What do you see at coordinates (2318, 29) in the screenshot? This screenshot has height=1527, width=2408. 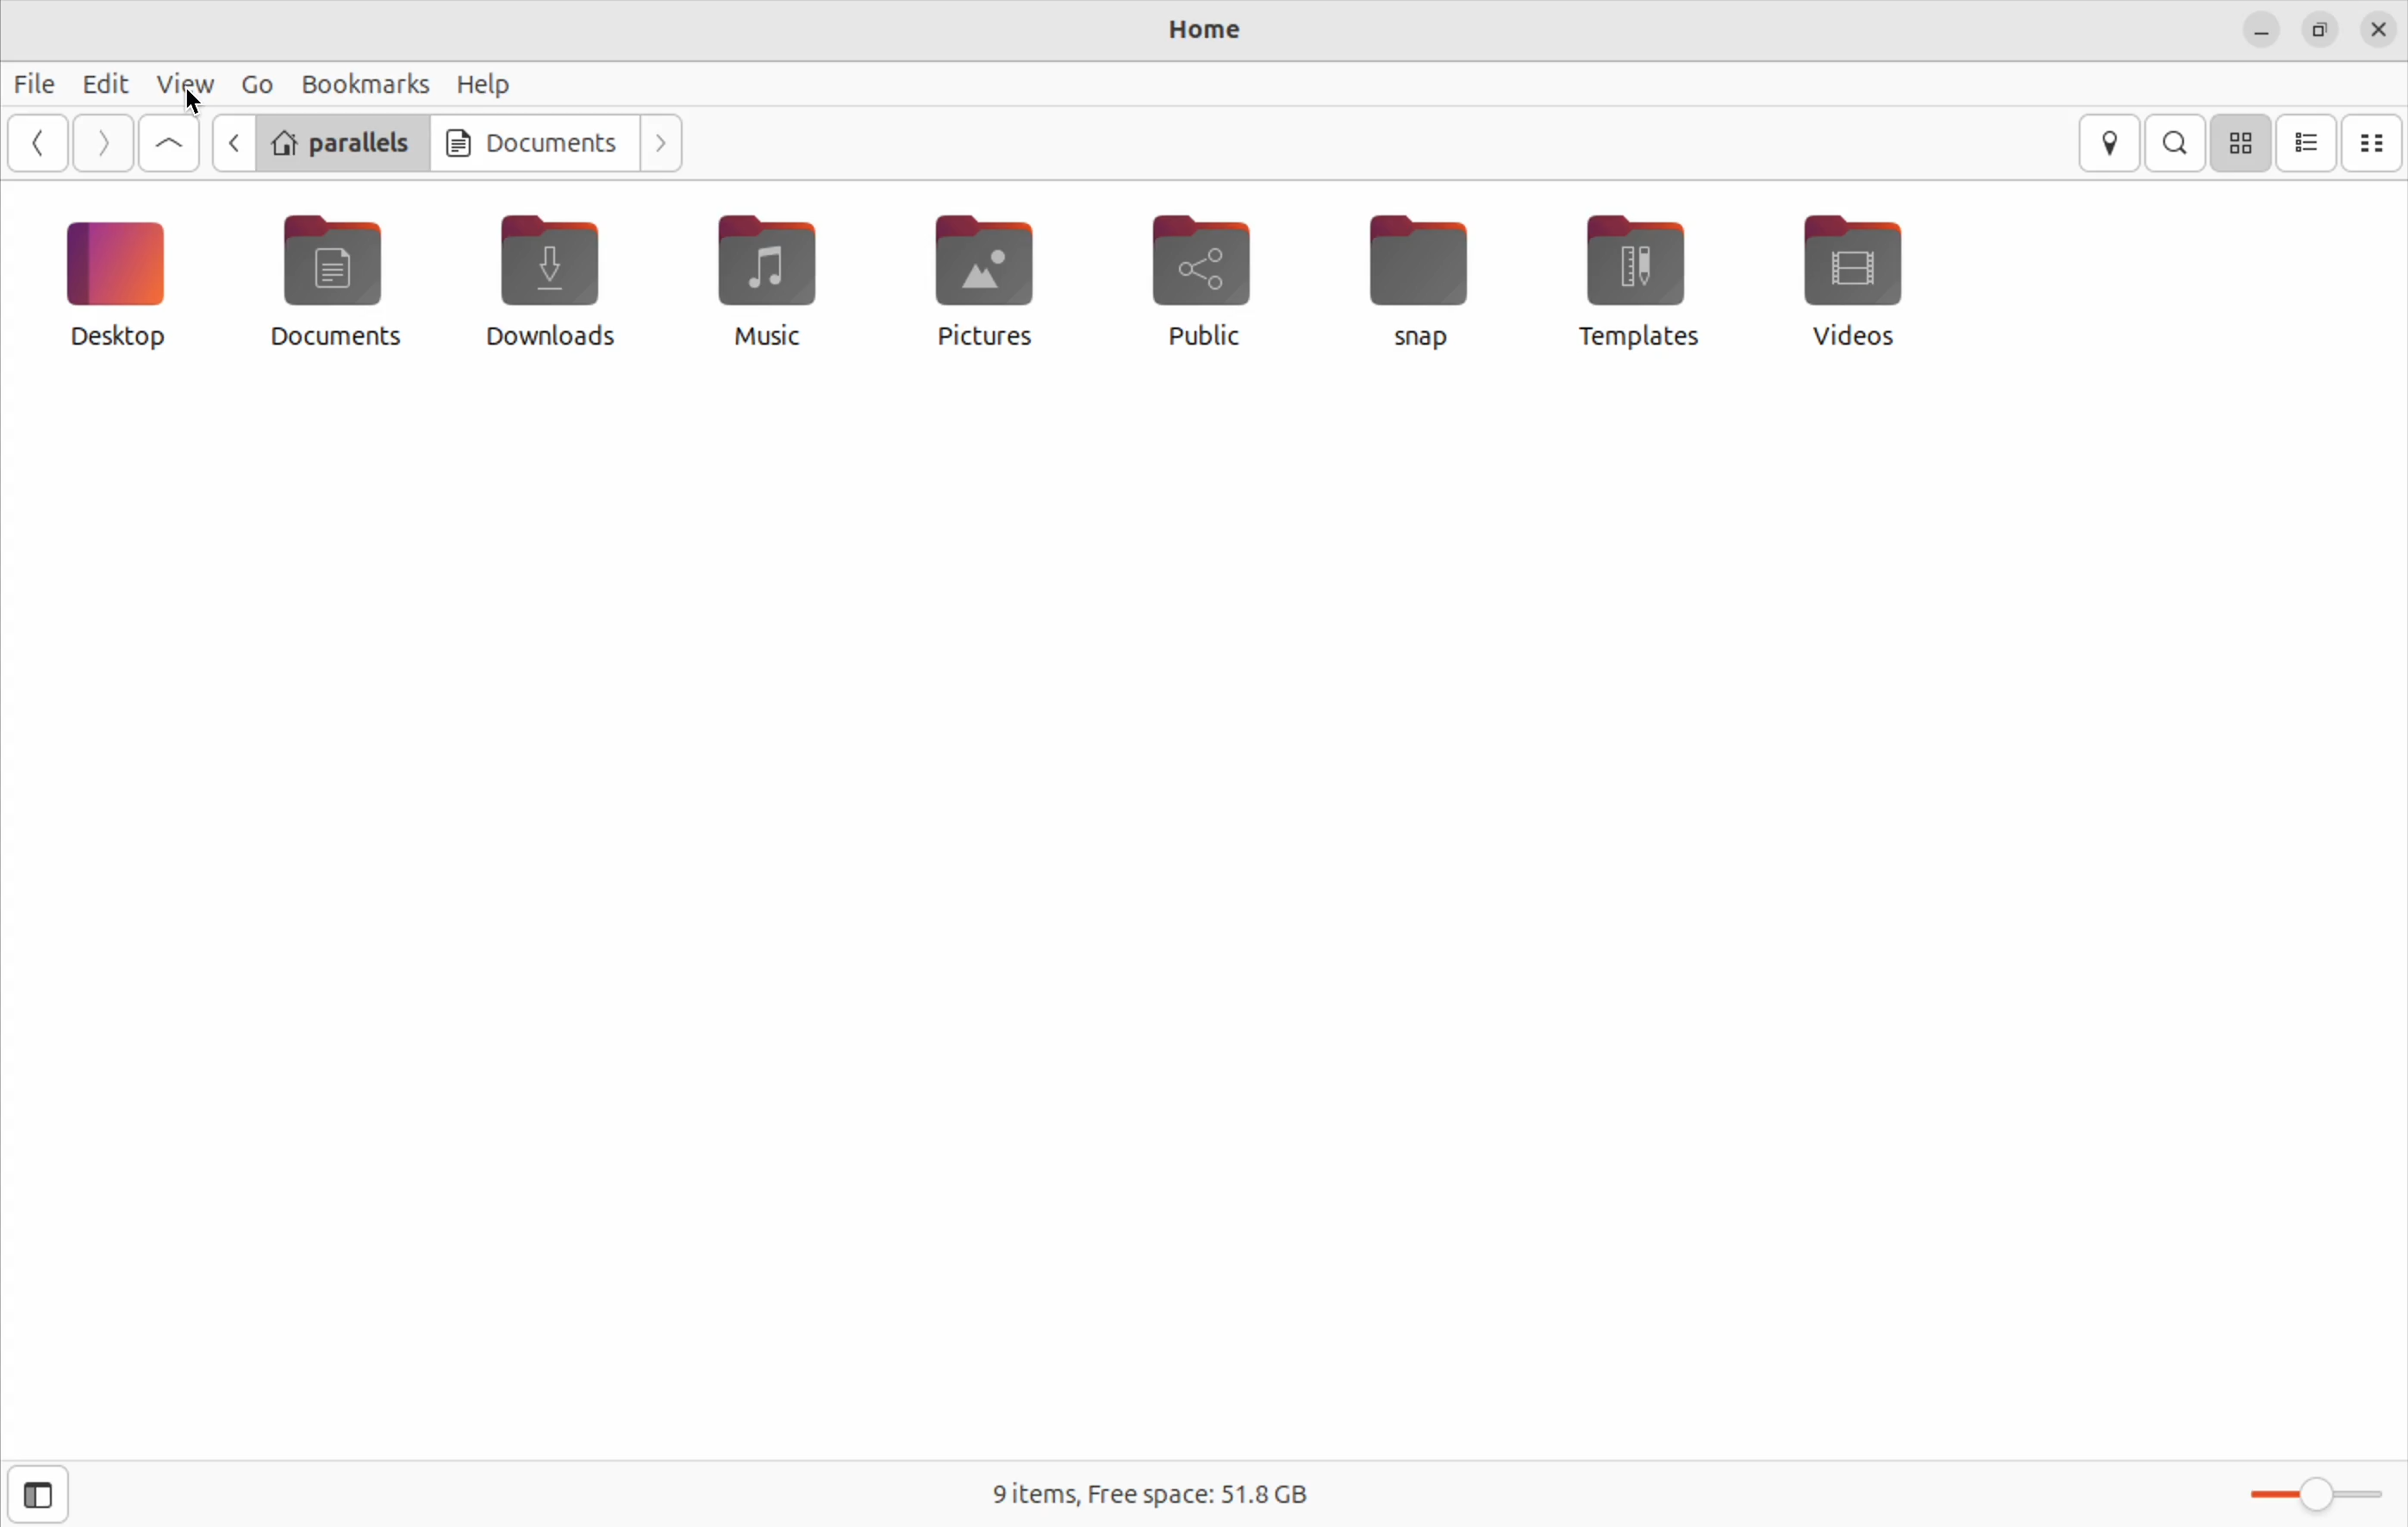 I see `resize` at bounding box center [2318, 29].